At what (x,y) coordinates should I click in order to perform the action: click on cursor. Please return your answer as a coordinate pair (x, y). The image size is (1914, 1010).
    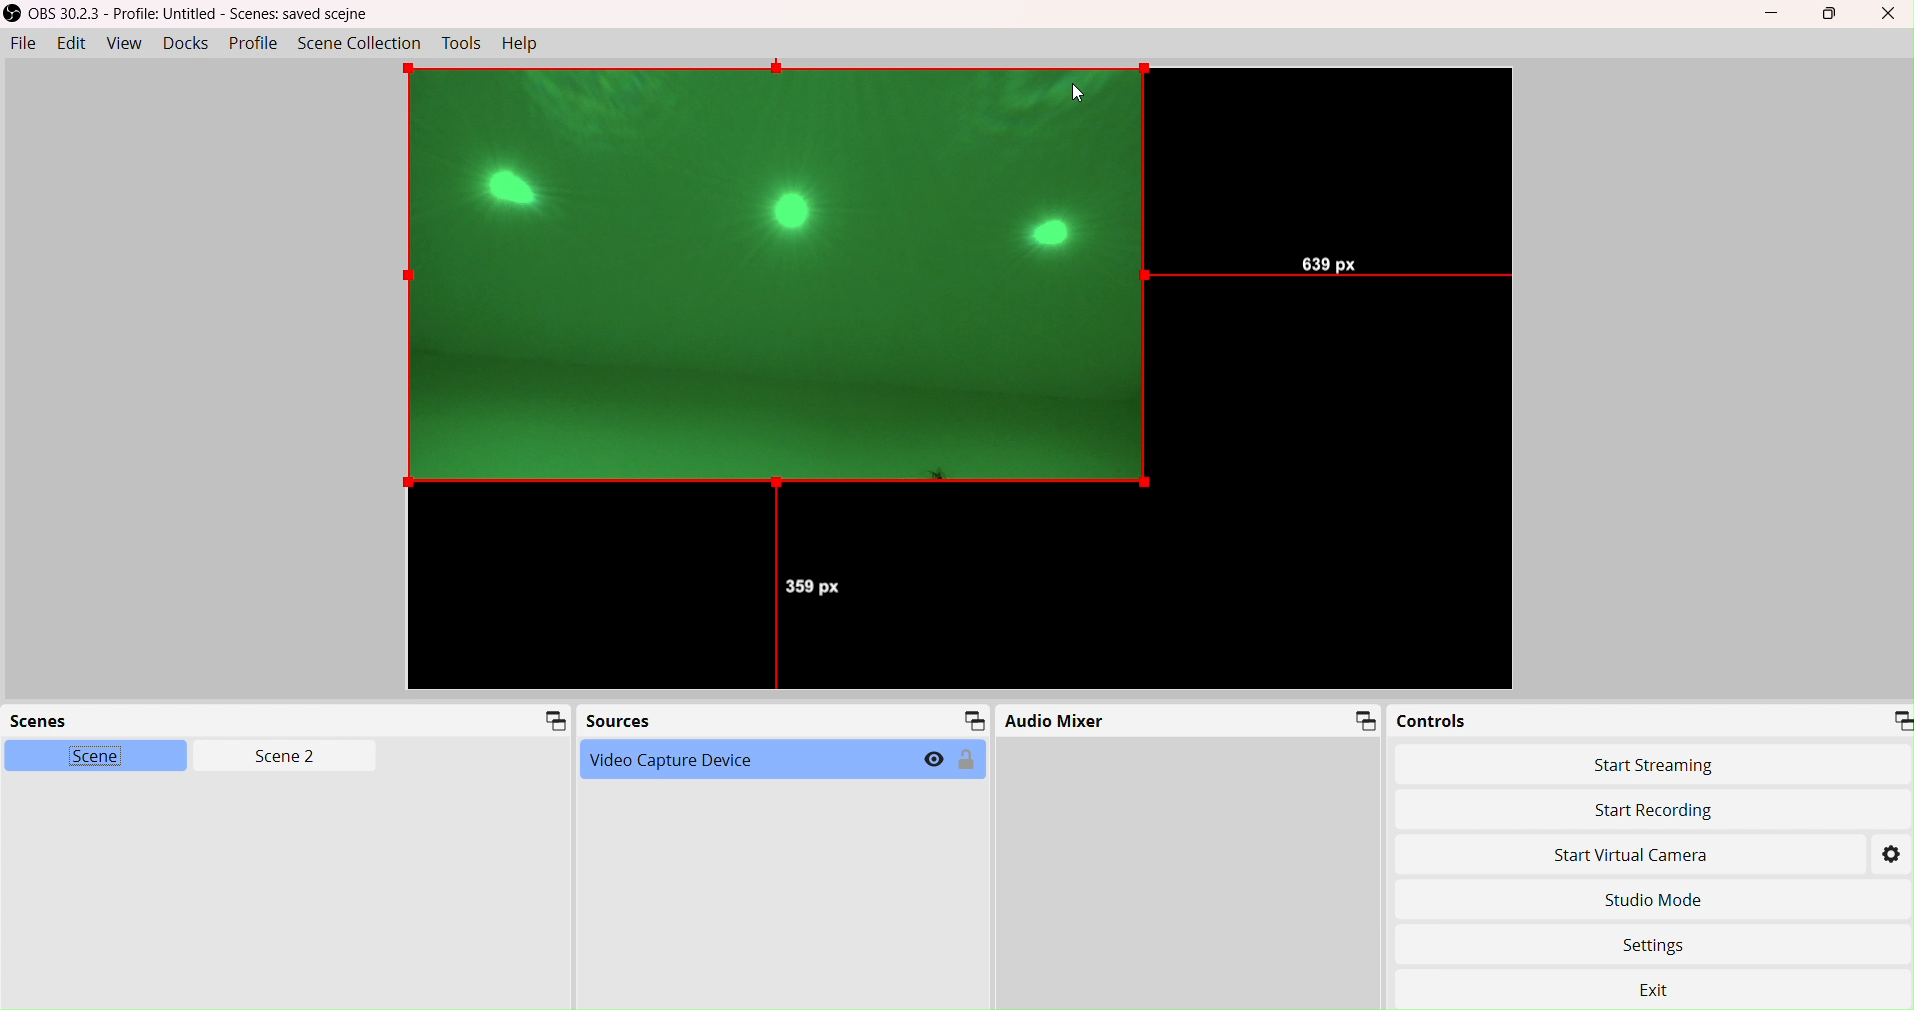
    Looking at the image, I should click on (1082, 96).